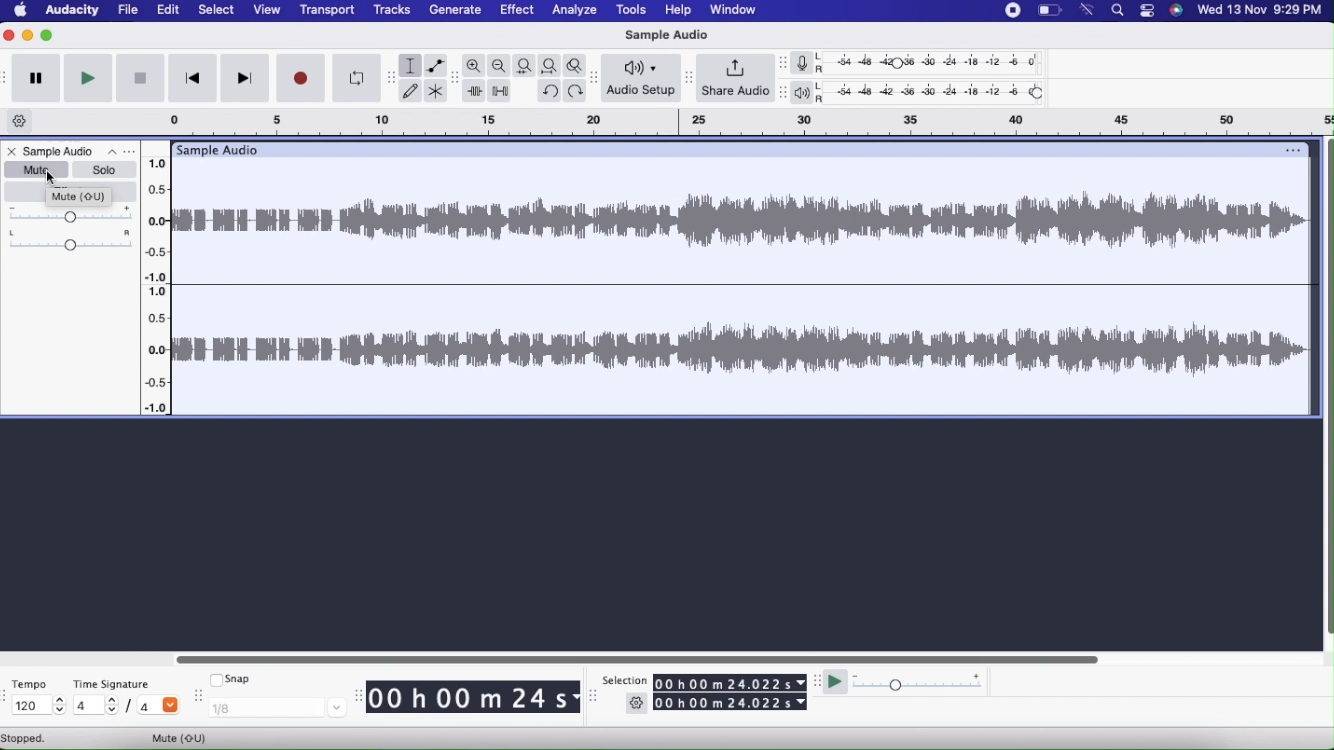 This screenshot has height=750, width=1334. What do you see at coordinates (595, 75) in the screenshot?
I see `Adjust` at bounding box center [595, 75].